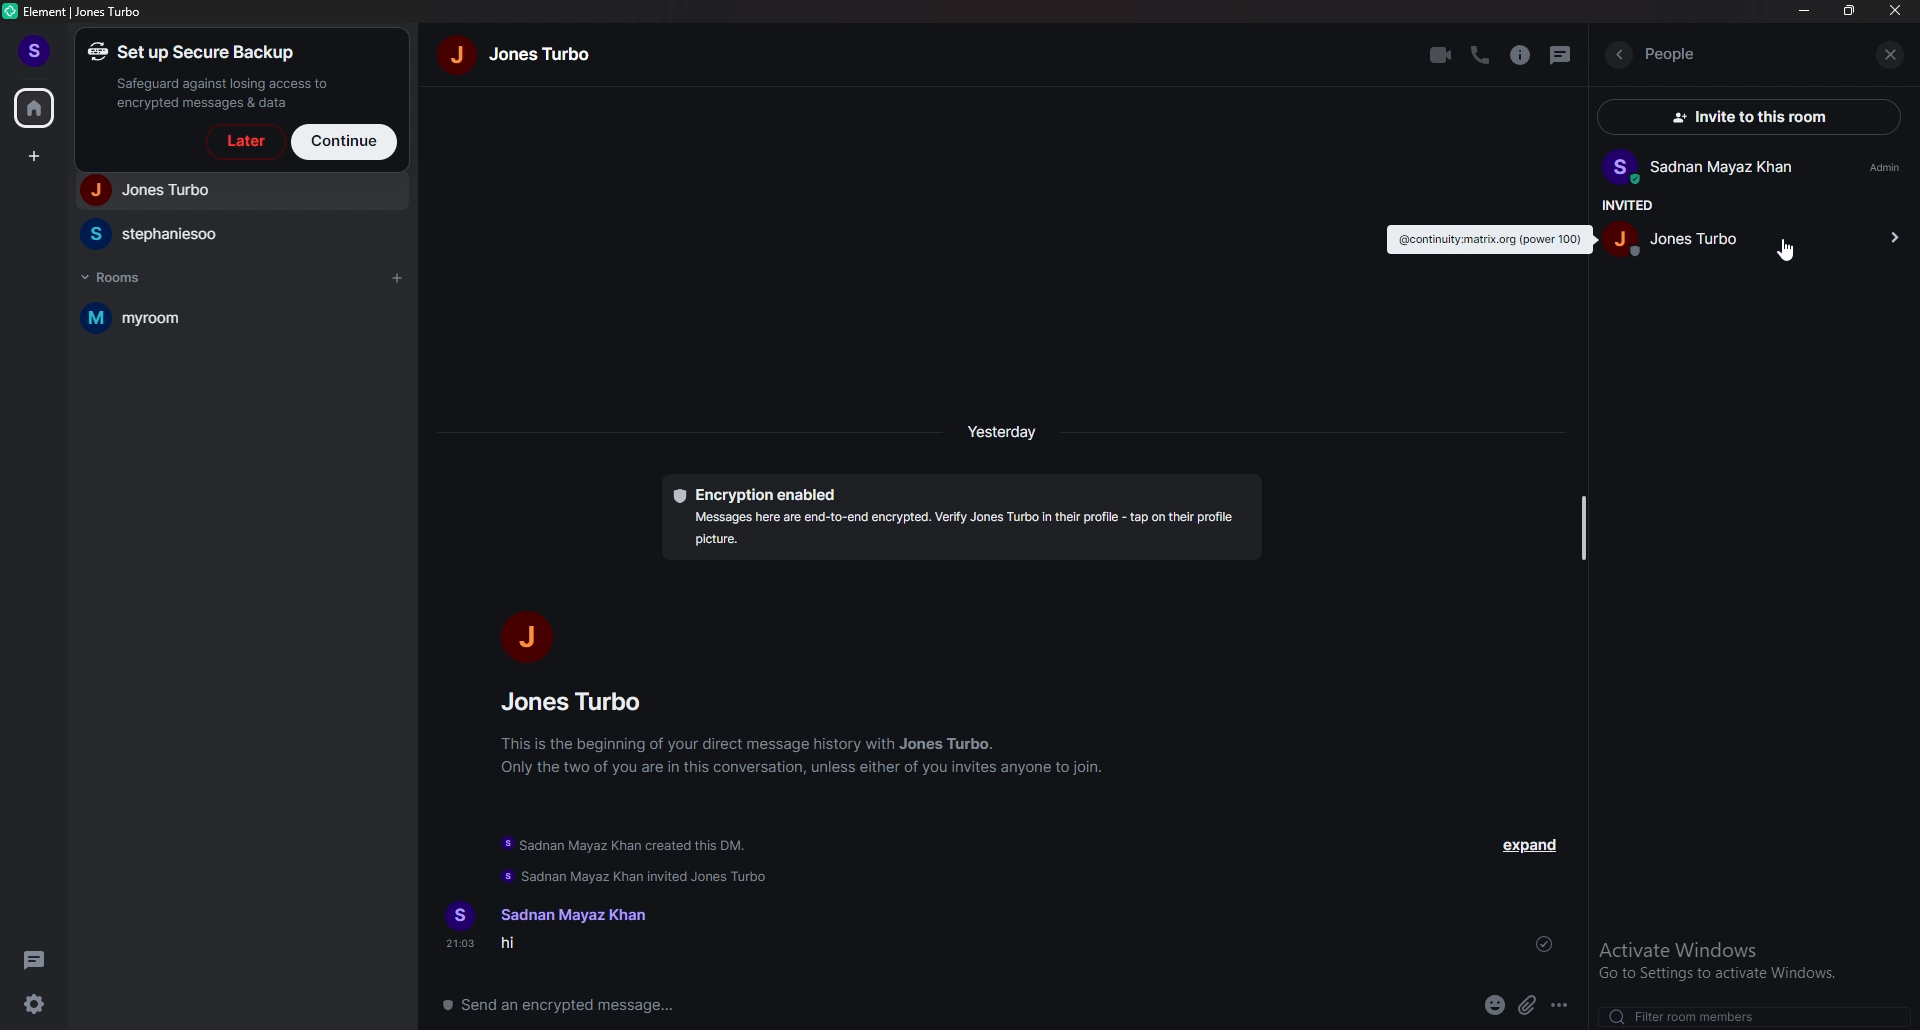 The image size is (1920, 1030). What do you see at coordinates (1737, 55) in the screenshot?
I see `search tab` at bounding box center [1737, 55].